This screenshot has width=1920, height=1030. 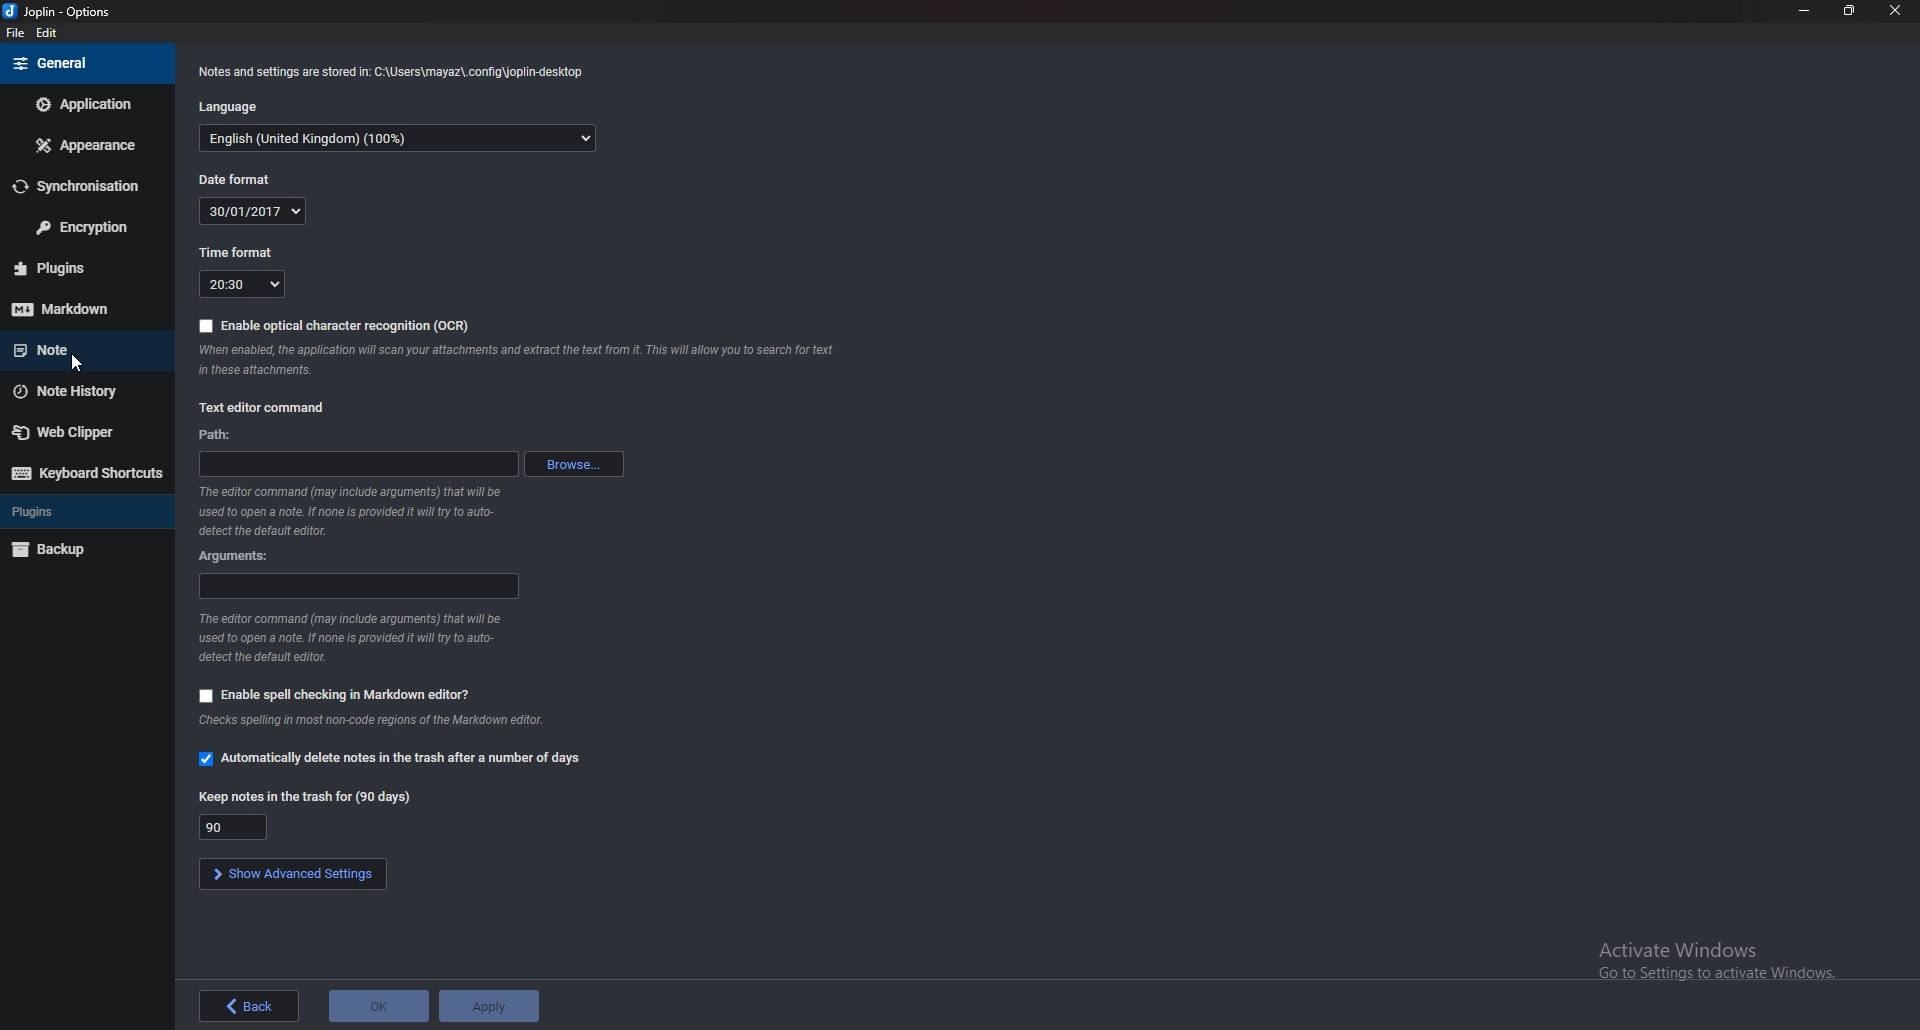 I want to click on Close, so click(x=1894, y=10).